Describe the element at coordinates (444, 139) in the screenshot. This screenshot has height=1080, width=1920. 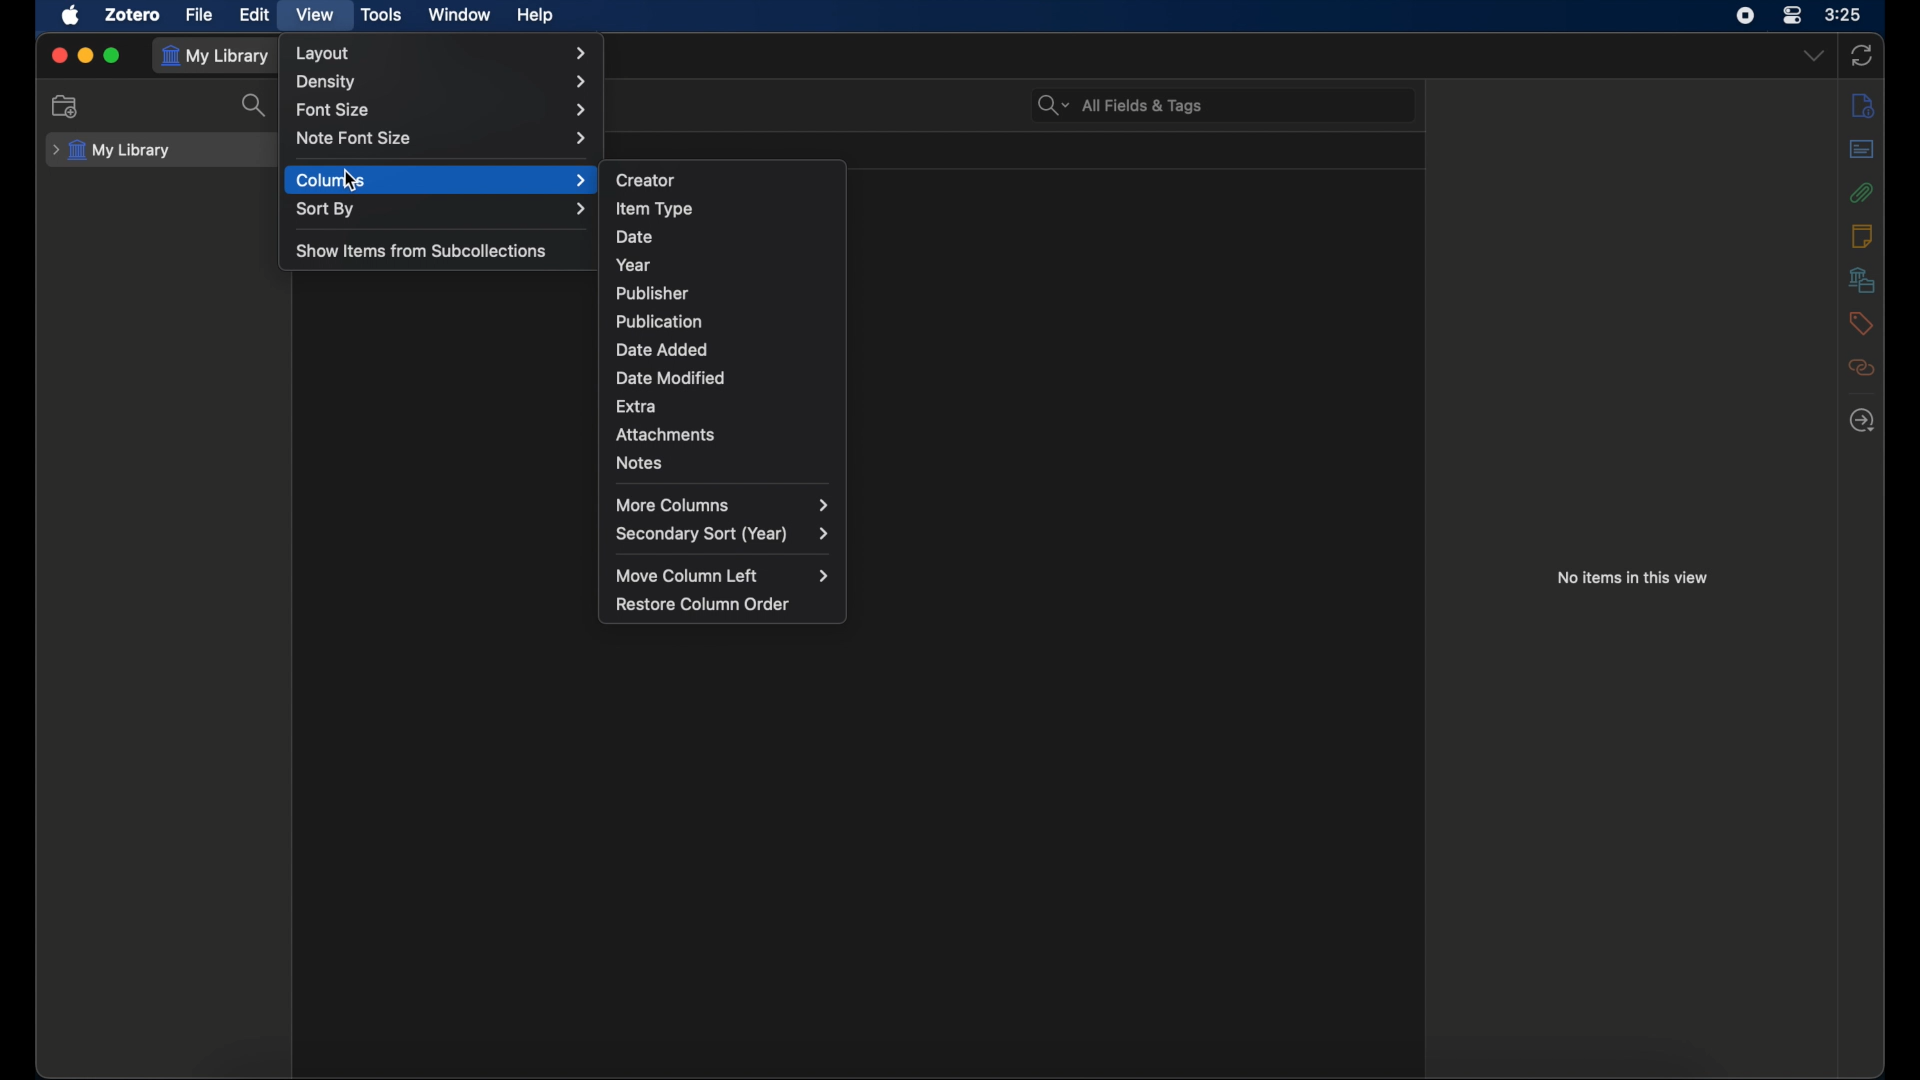
I see `note font size` at that location.